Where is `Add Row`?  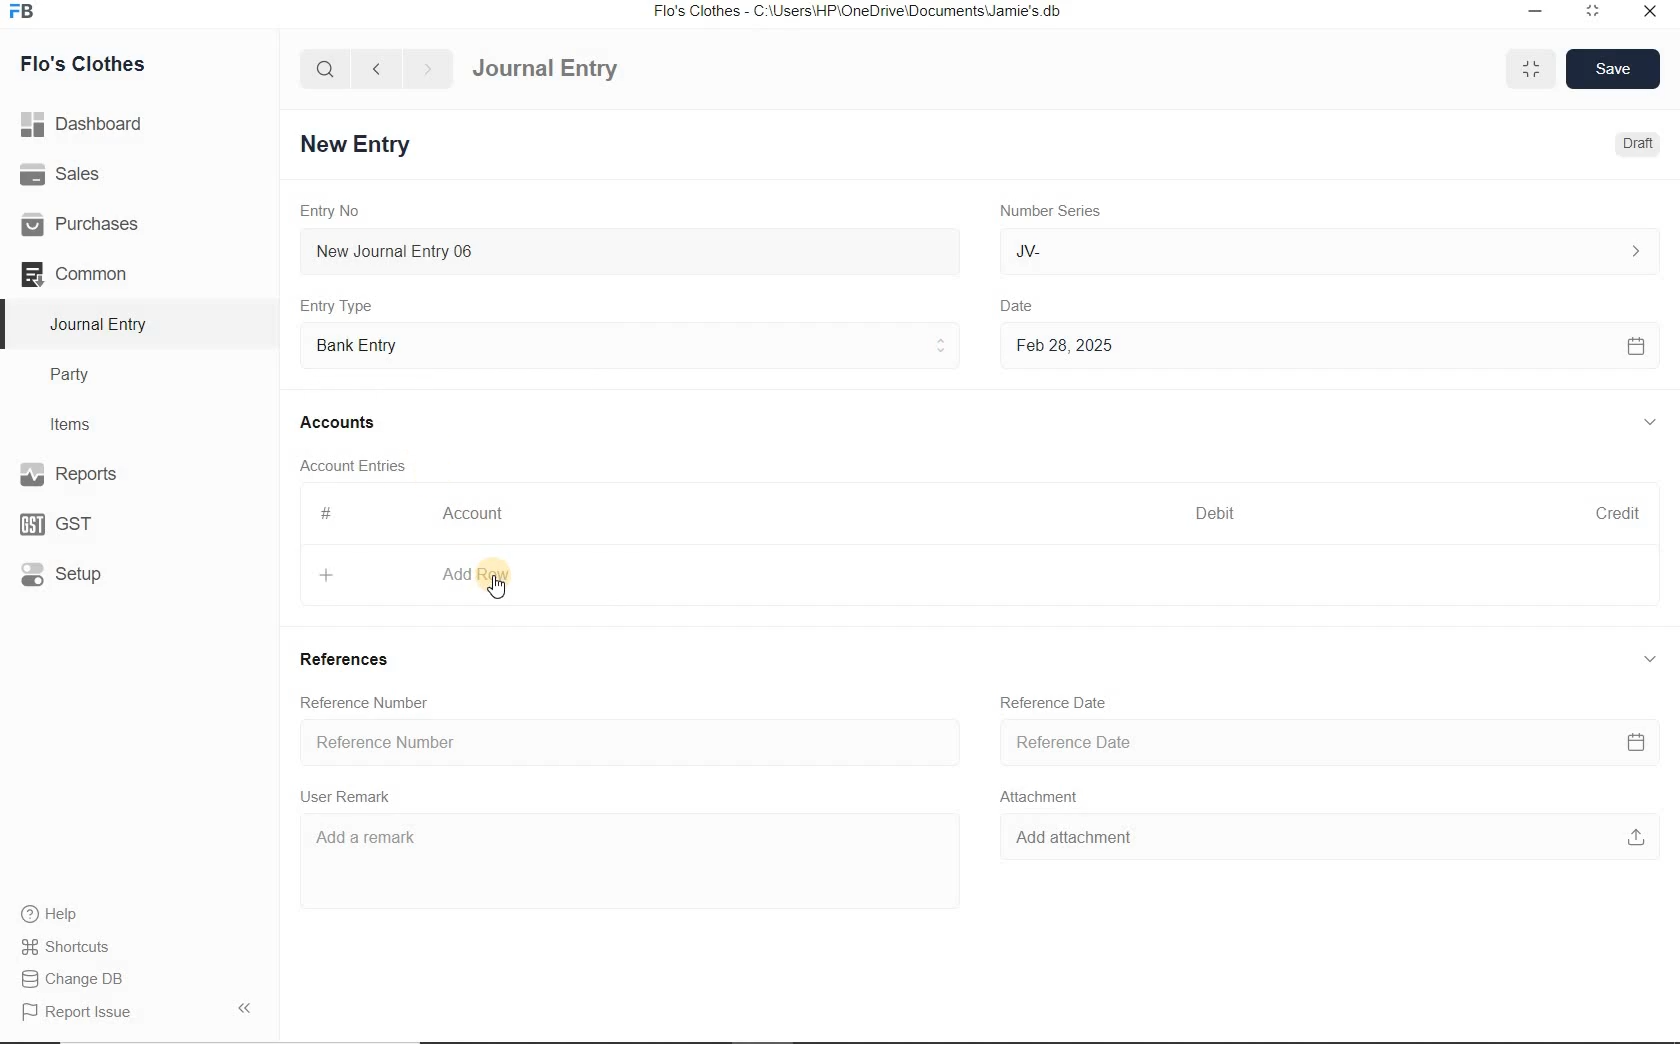
Add Row is located at coordinates (419, 575).